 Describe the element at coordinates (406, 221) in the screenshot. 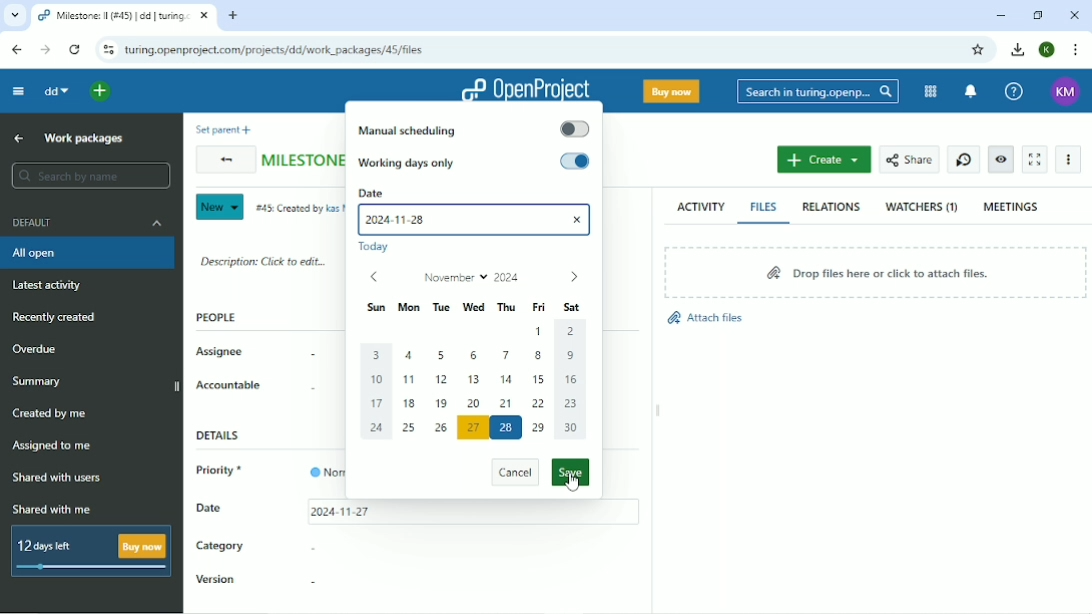

I see `2024-11-28` at that location.